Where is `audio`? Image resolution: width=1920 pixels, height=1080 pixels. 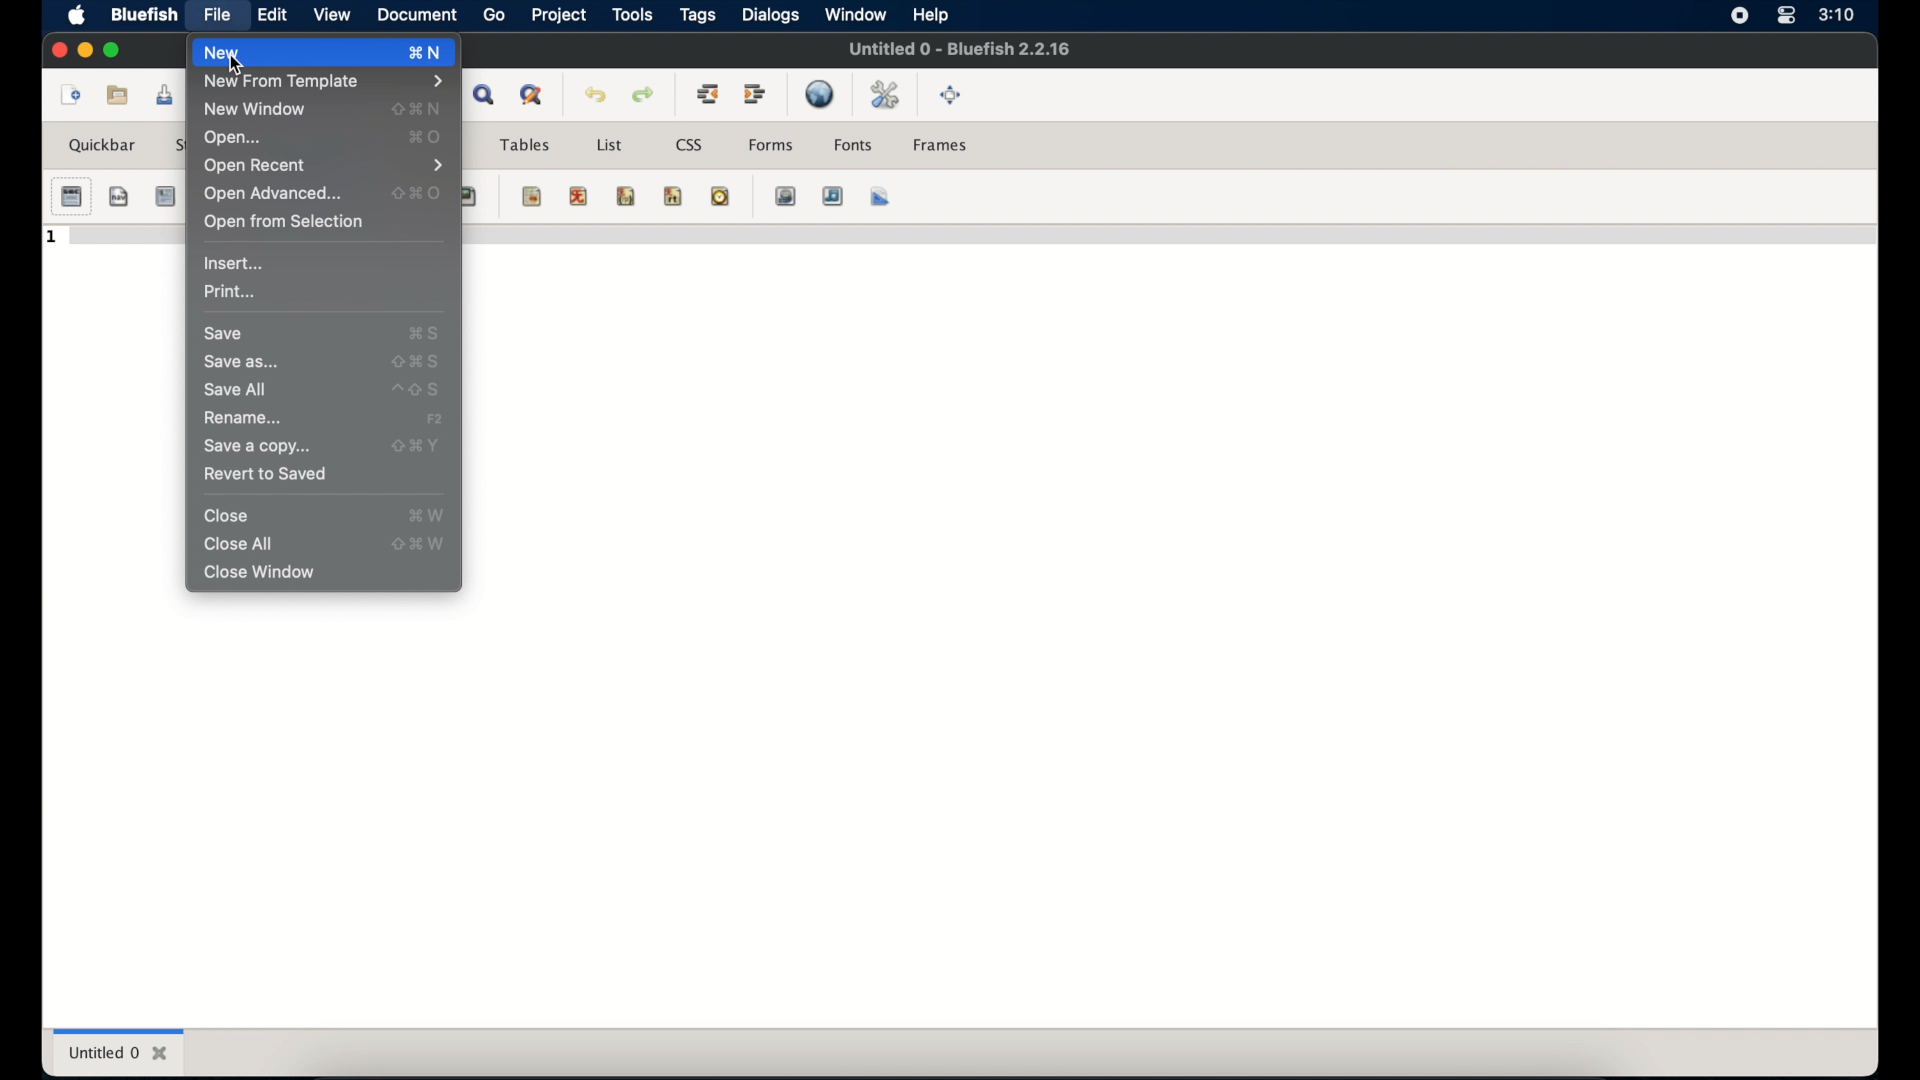 audio is located at coordinates (834, 196).